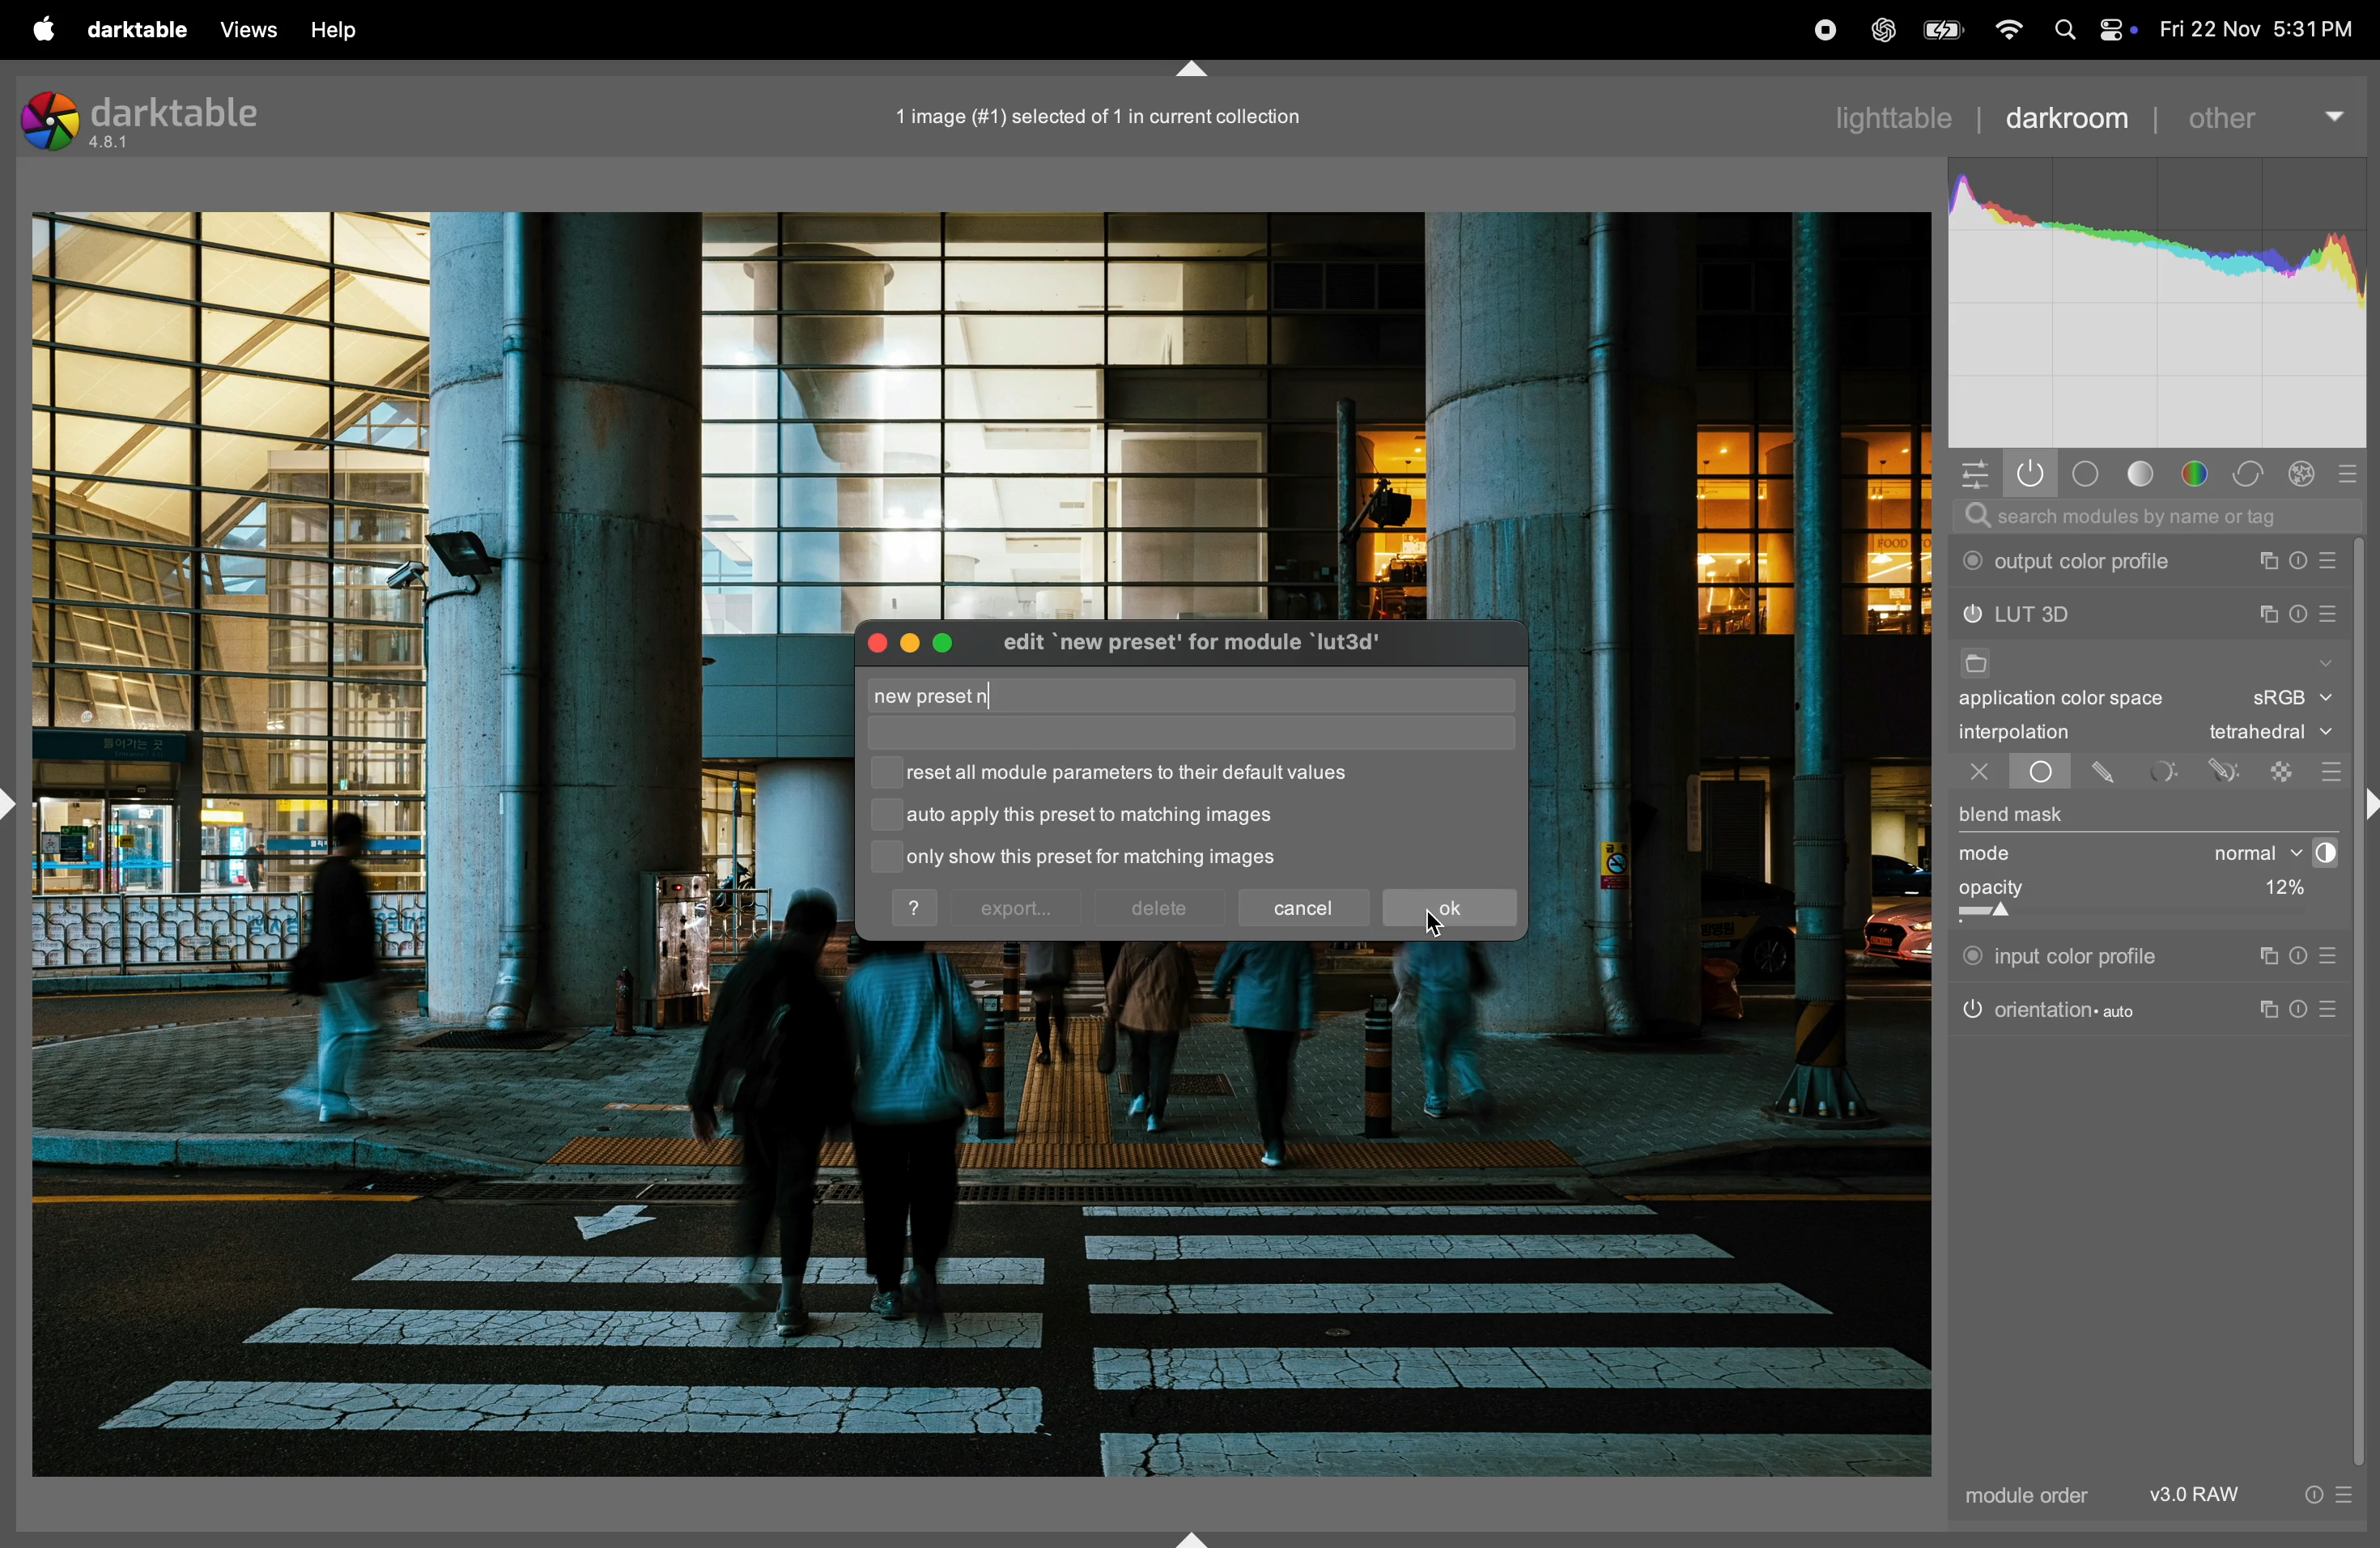  I want to click on reset parameters, so click(2308, 1007).